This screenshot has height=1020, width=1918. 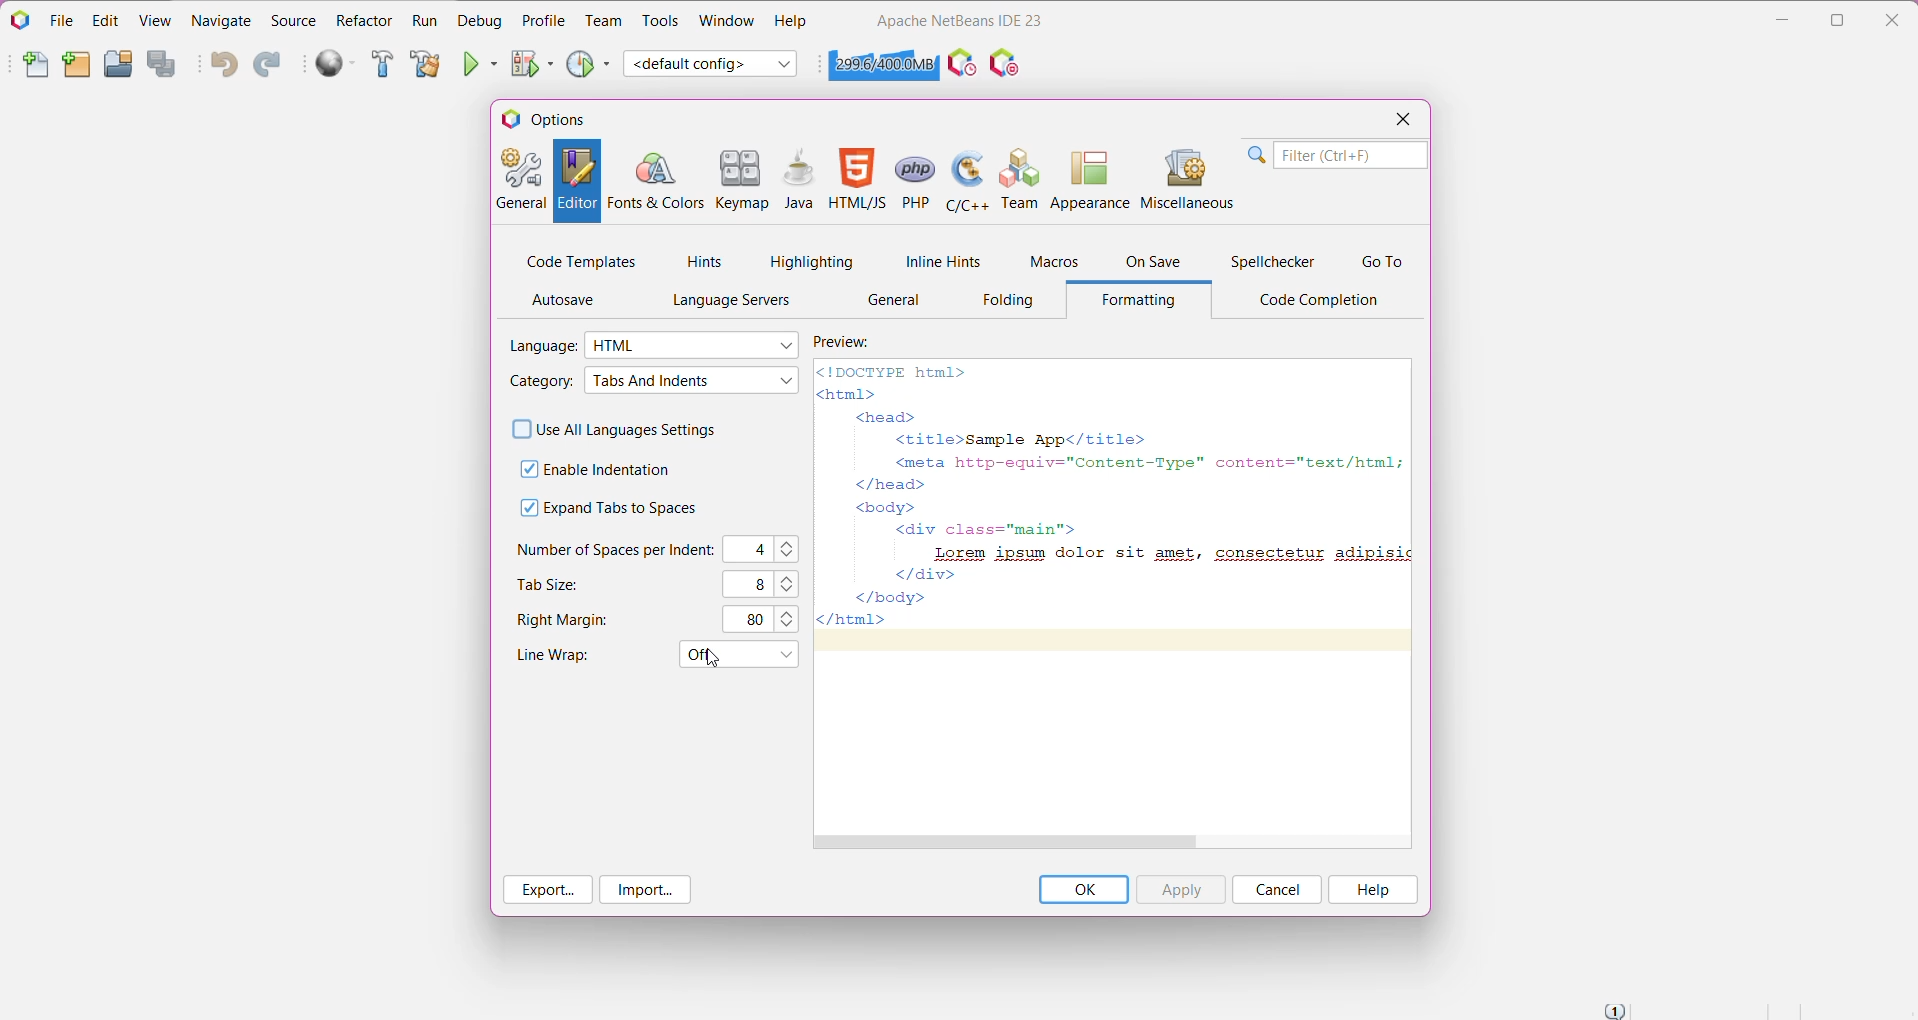 What do you see at coordinates (812, 261) in the screenshot?
I see `Highlighting` at bounding box center [812, 261].